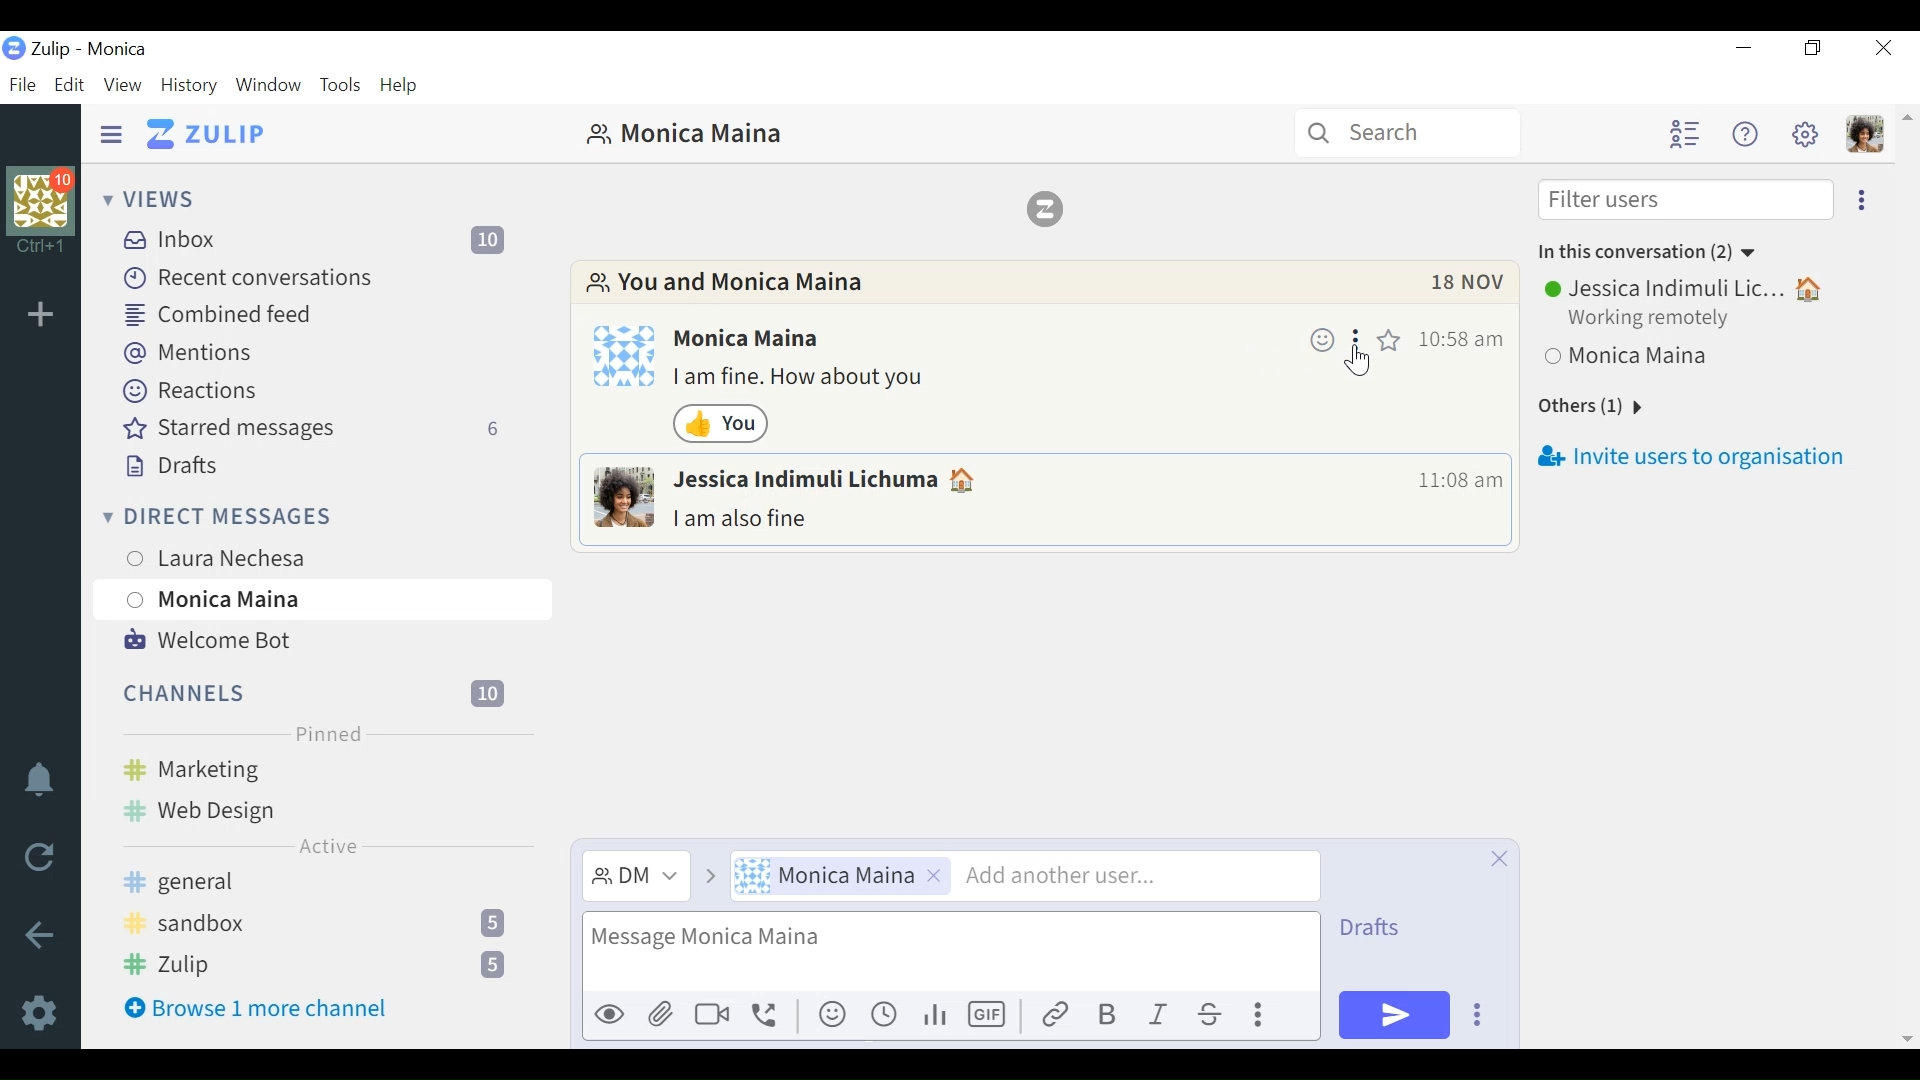 Image resolution: width=1920 pixels, height=1080 pixels. I want to click on Drafts, so click(173, 467).